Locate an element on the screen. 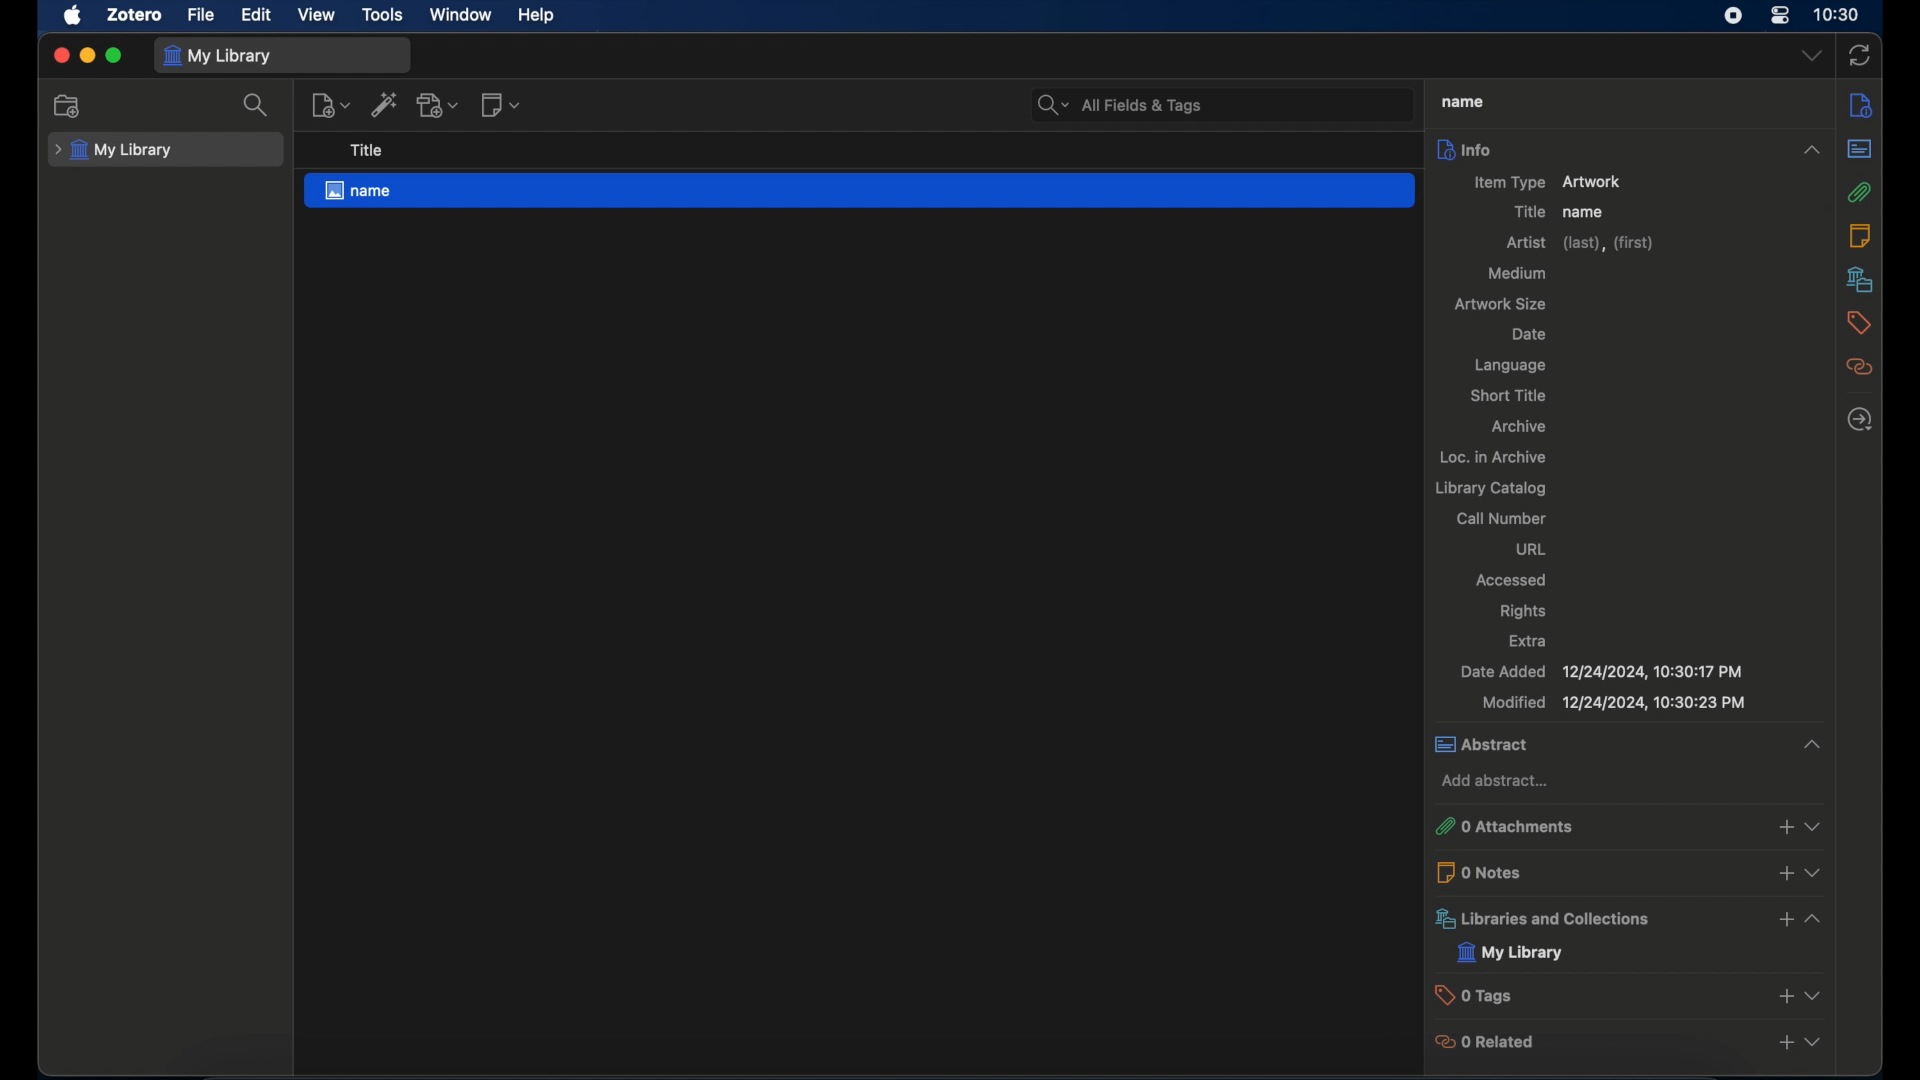 Image resolution: width=1920 pixels, height=1080 pixels. close is located at coordinates (62, 55).